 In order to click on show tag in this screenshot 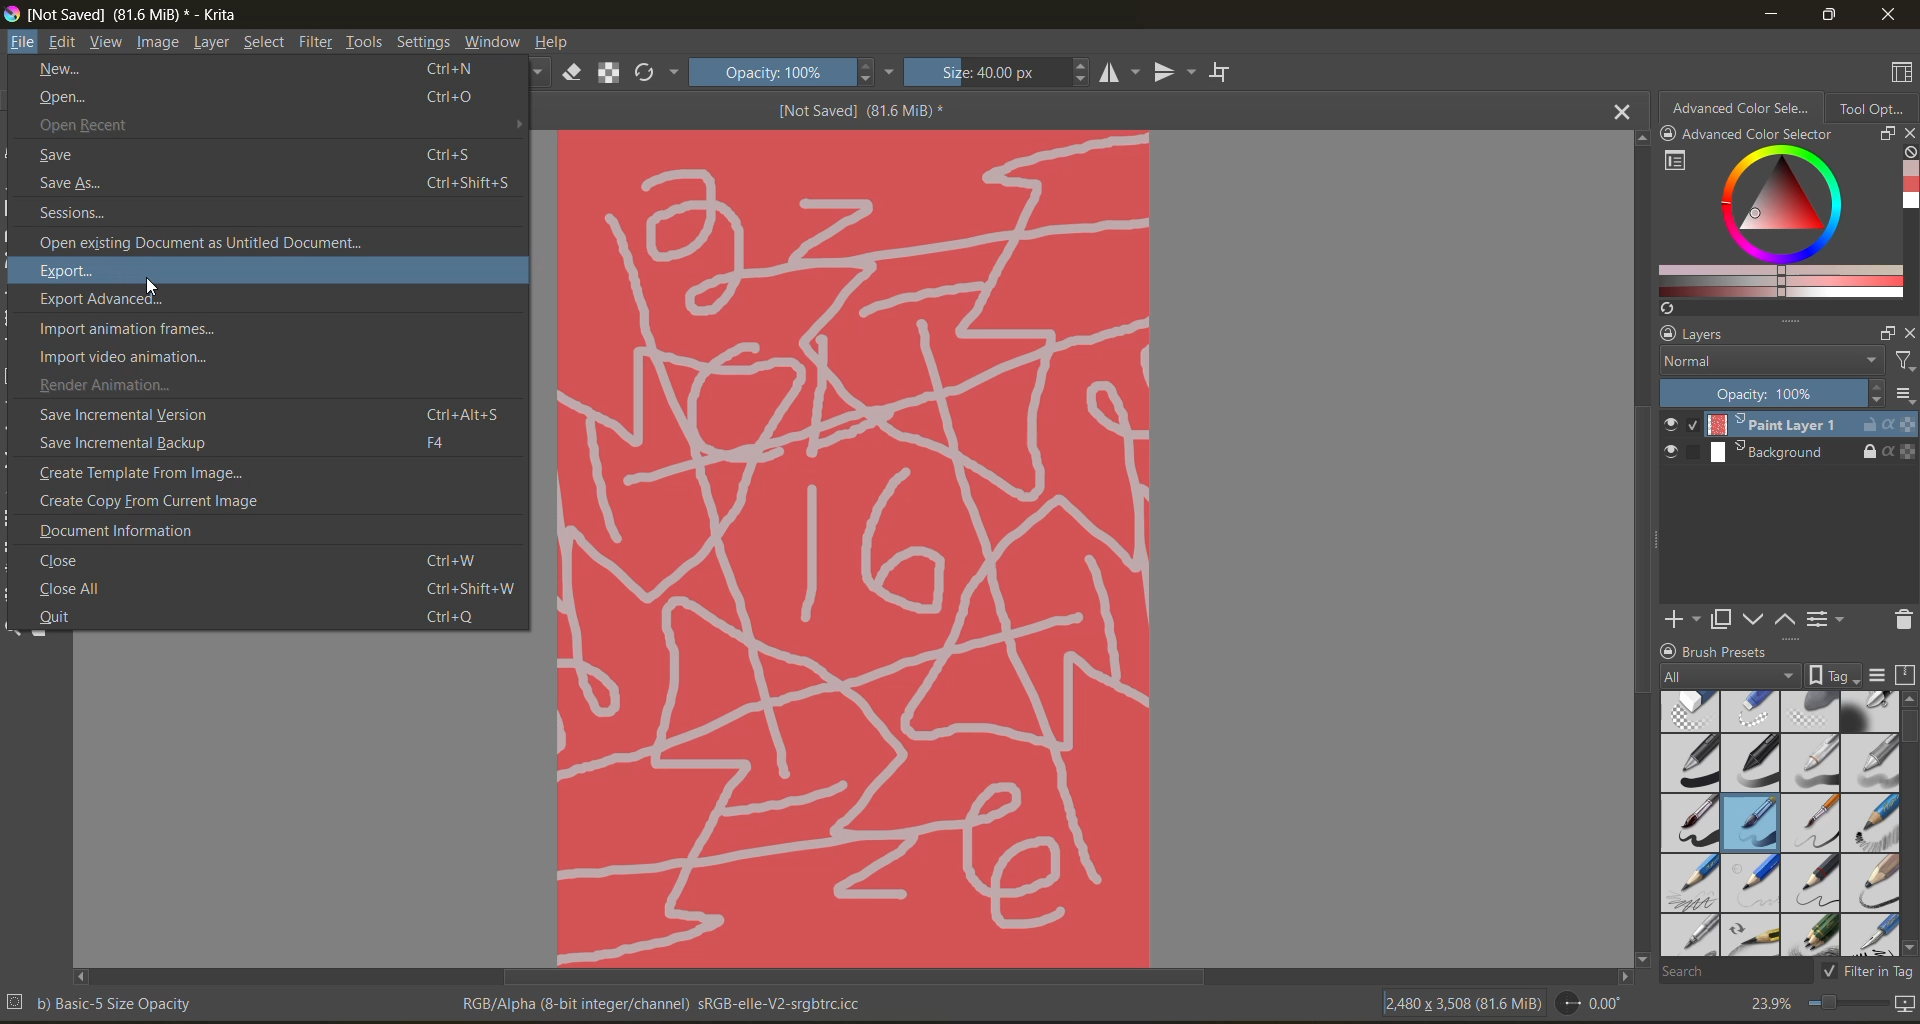, I will do `click(1831, 674)`.